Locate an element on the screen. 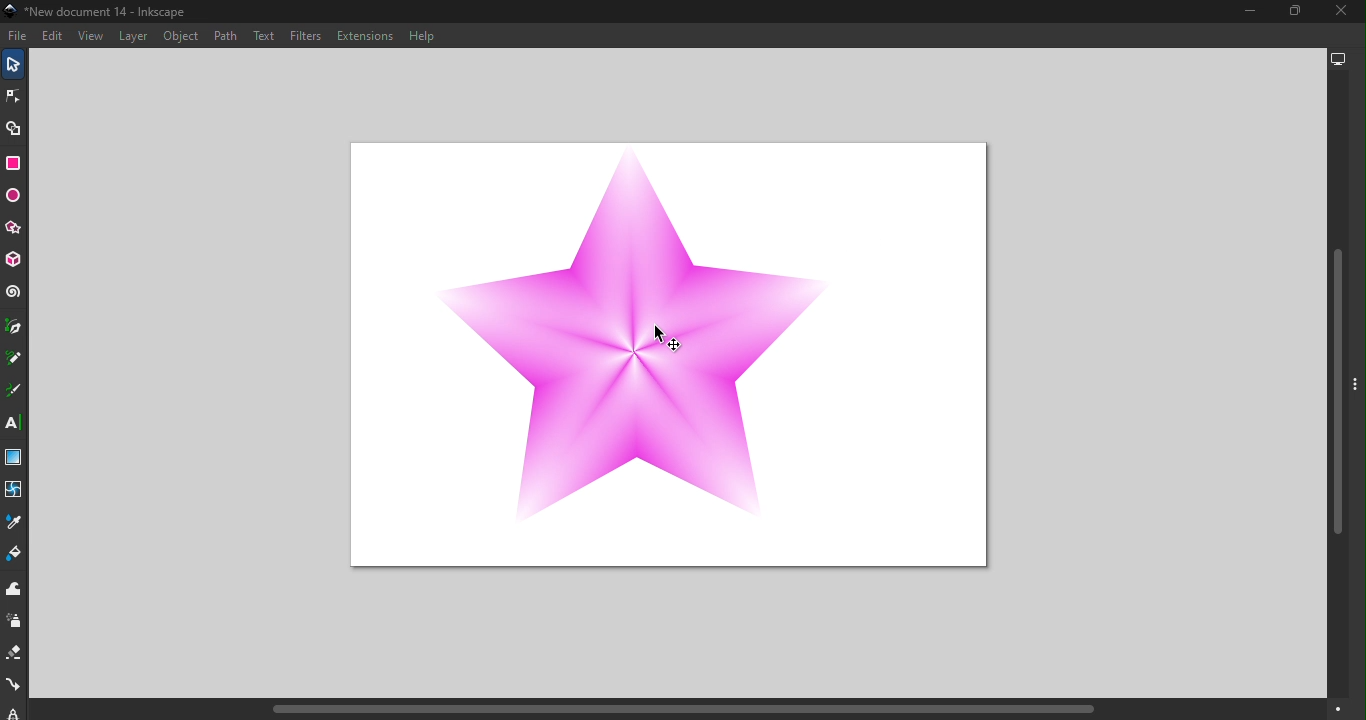 The height and width of the screenshot is (720, 1366). Paint bucket tool is located at coordinates (19, 551).